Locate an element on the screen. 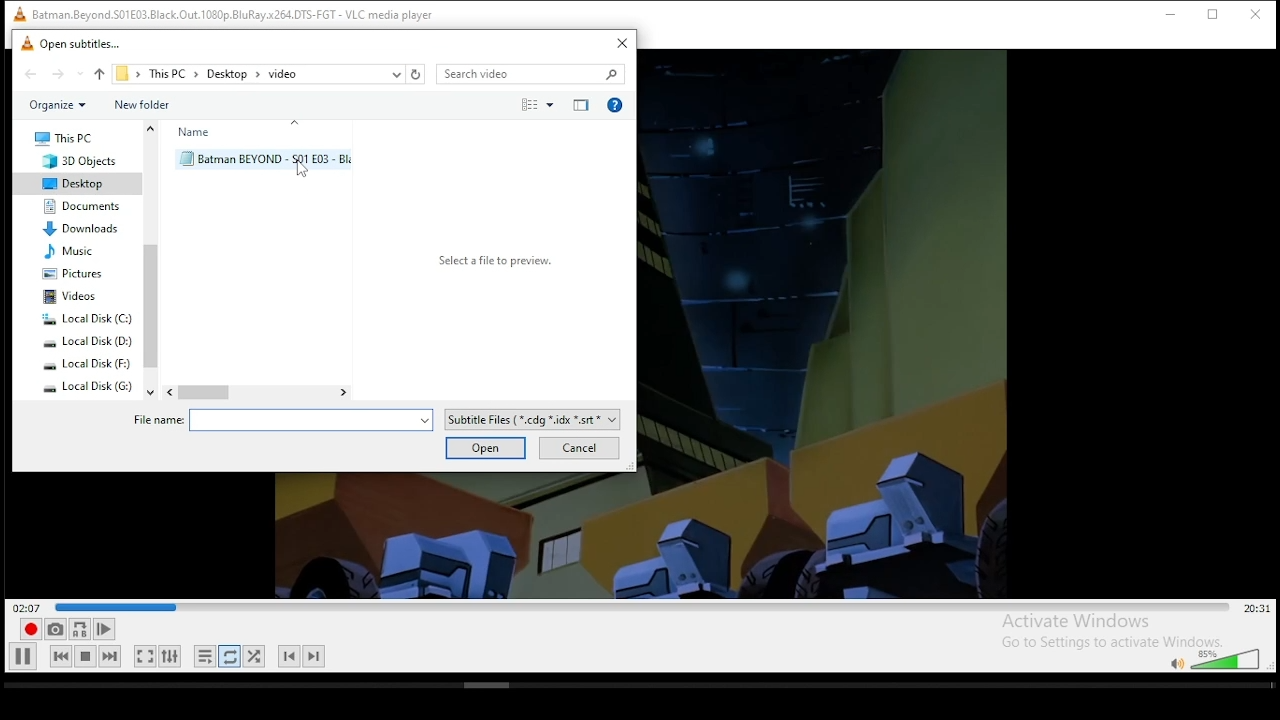  file options is located at coordinates (313, 418).